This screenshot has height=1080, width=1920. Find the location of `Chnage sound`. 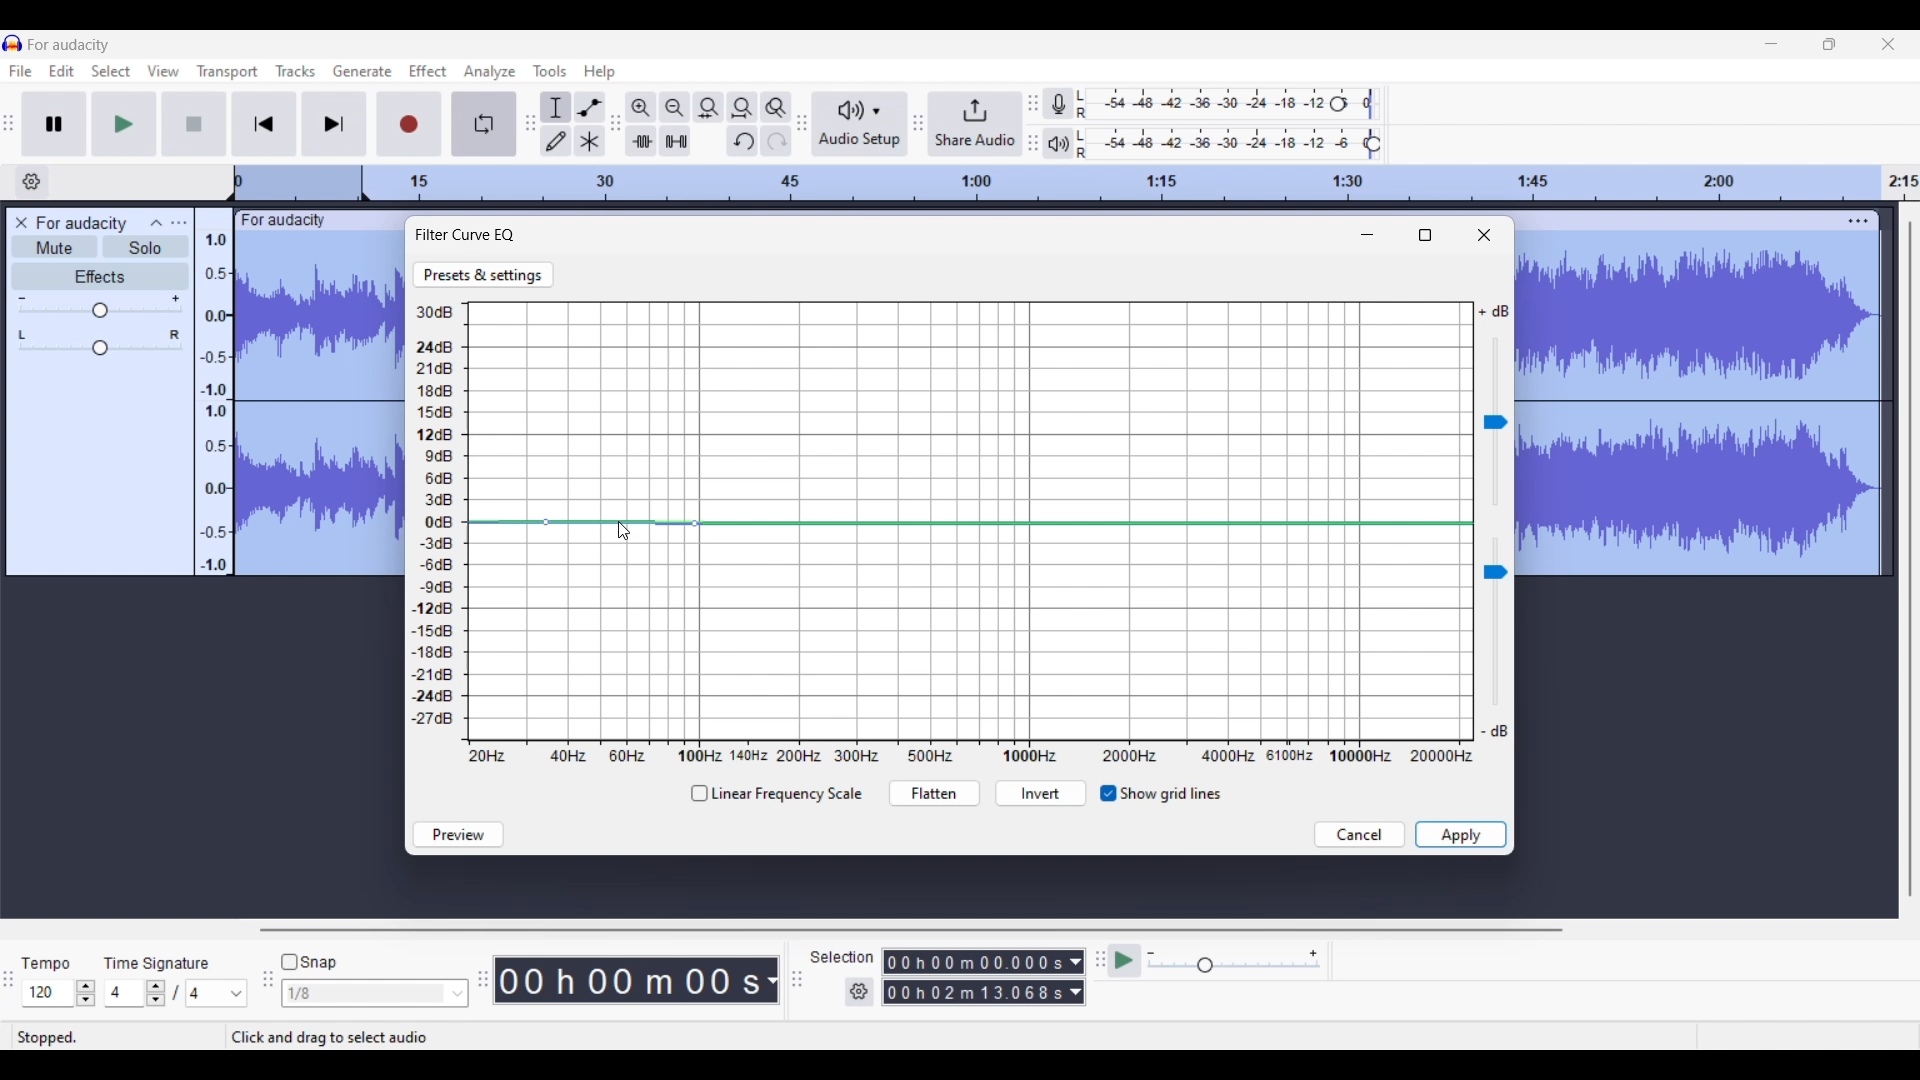

Chnage sound is located at coordinates (1495, 623).